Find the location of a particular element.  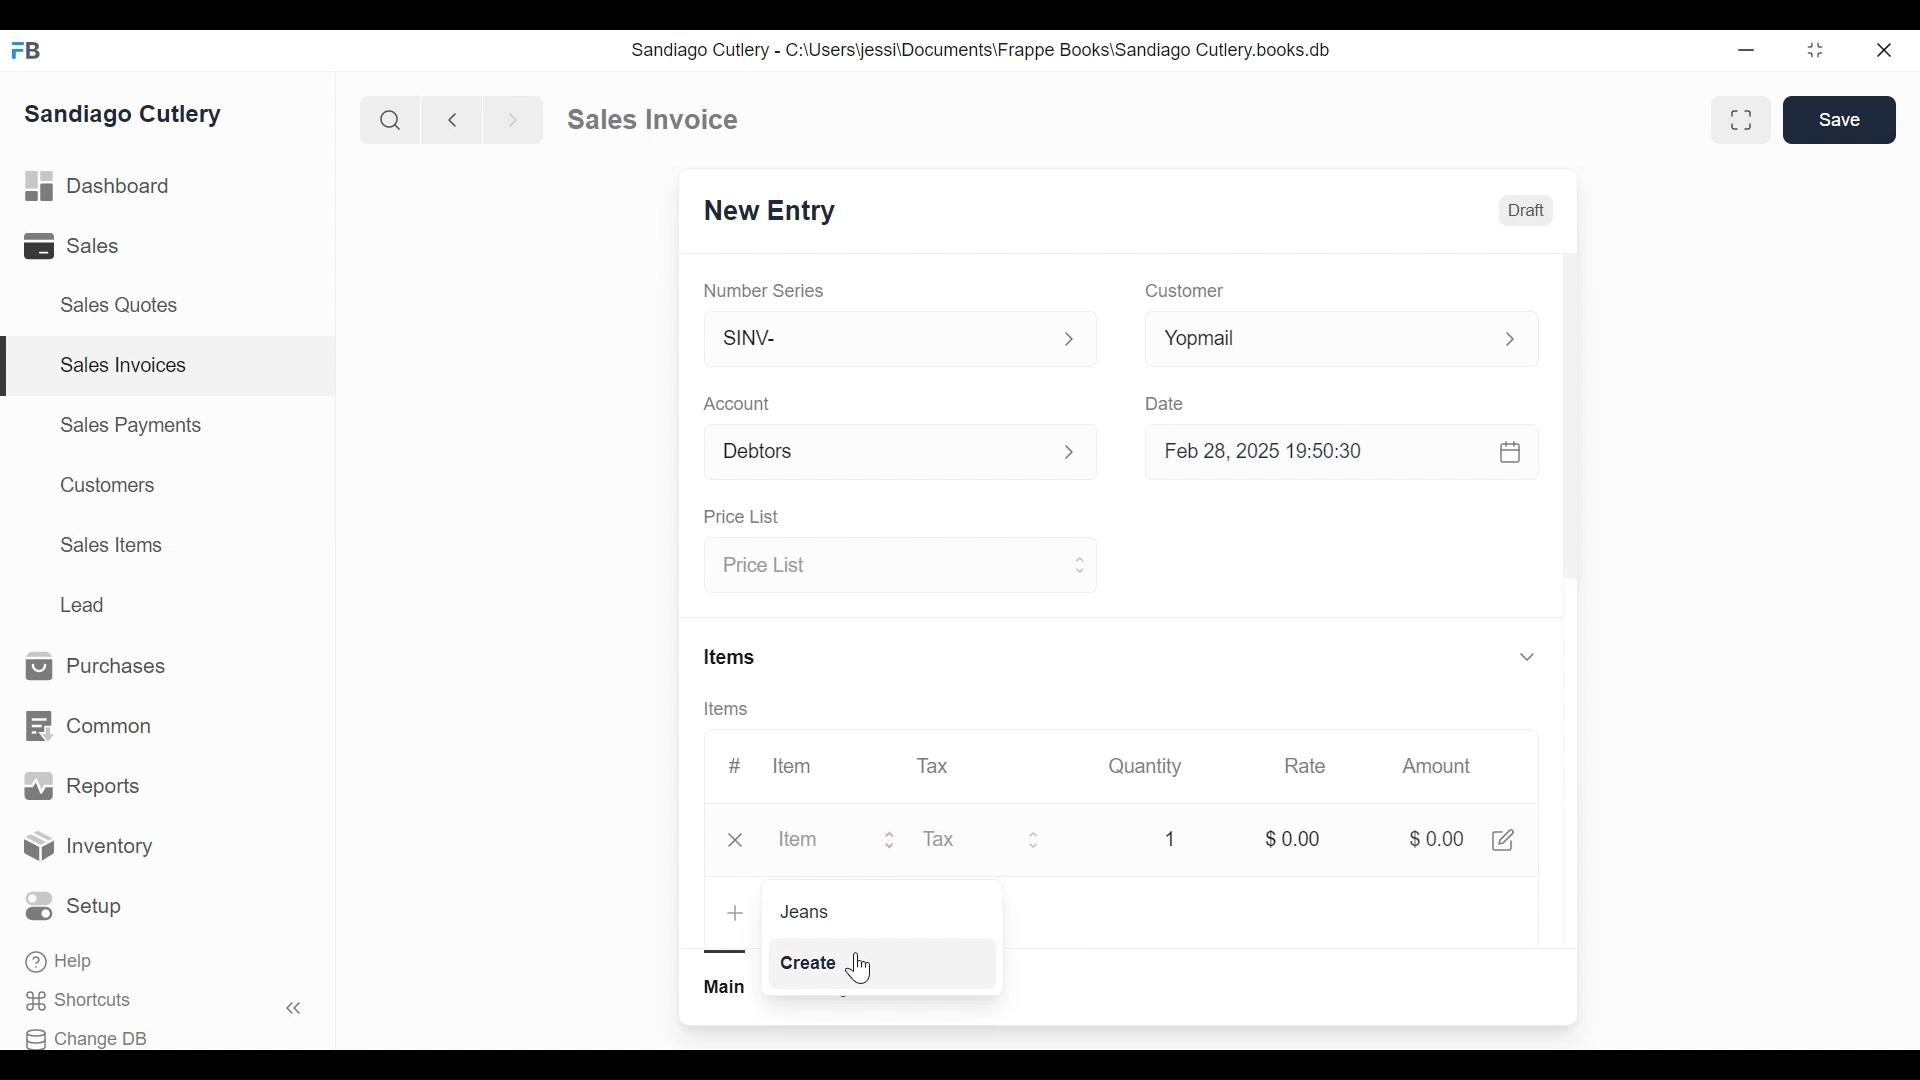

fullscreen is located at coordinates (1744, 119).